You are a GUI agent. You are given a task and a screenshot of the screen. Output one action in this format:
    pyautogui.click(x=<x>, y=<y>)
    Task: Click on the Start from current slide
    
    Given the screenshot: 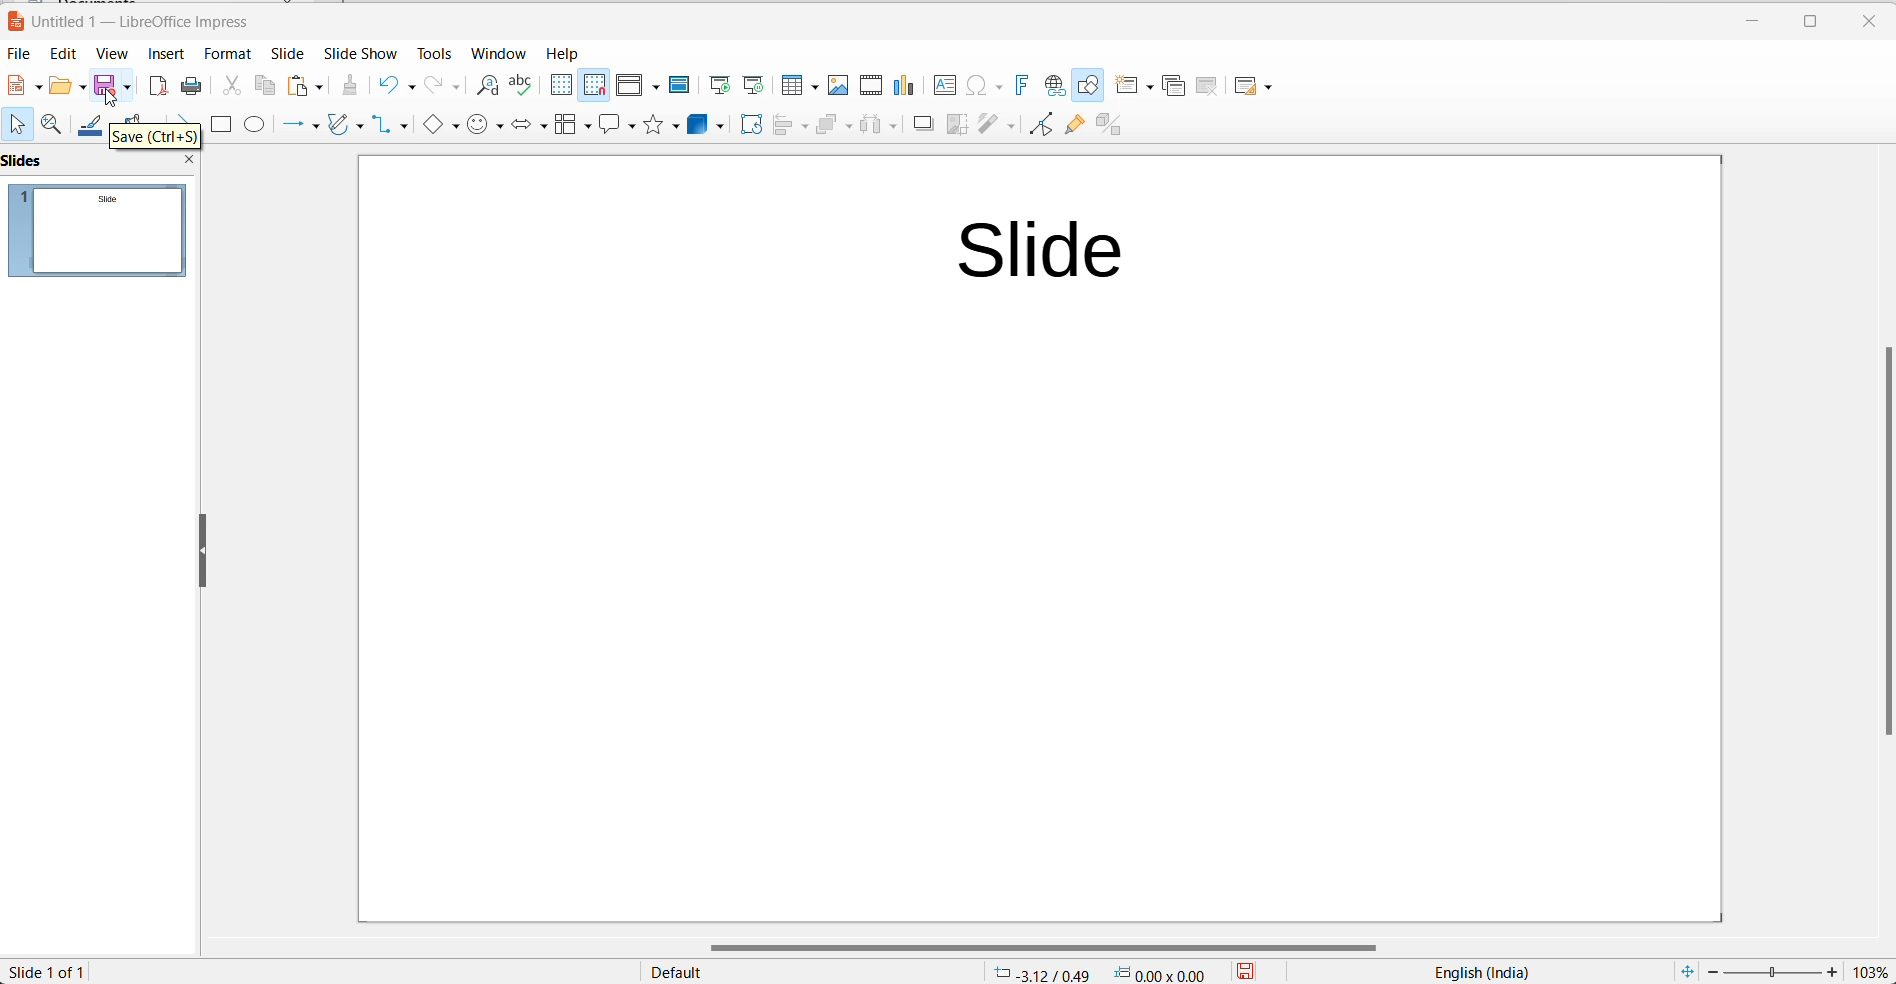 What is the action you would take?
    pyautogui.click(x=754, y=86)
    